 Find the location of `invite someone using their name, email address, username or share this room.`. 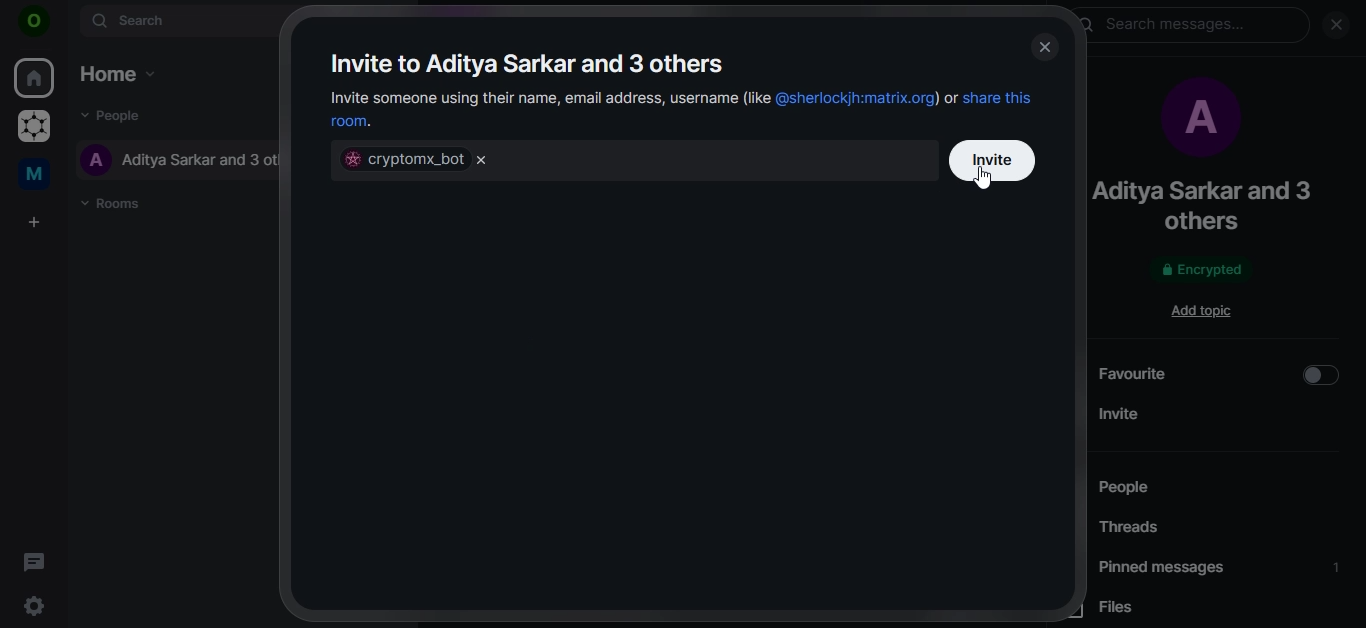

invite someone using their name, email address, username or share this room. is located at coordinates (683, 109).